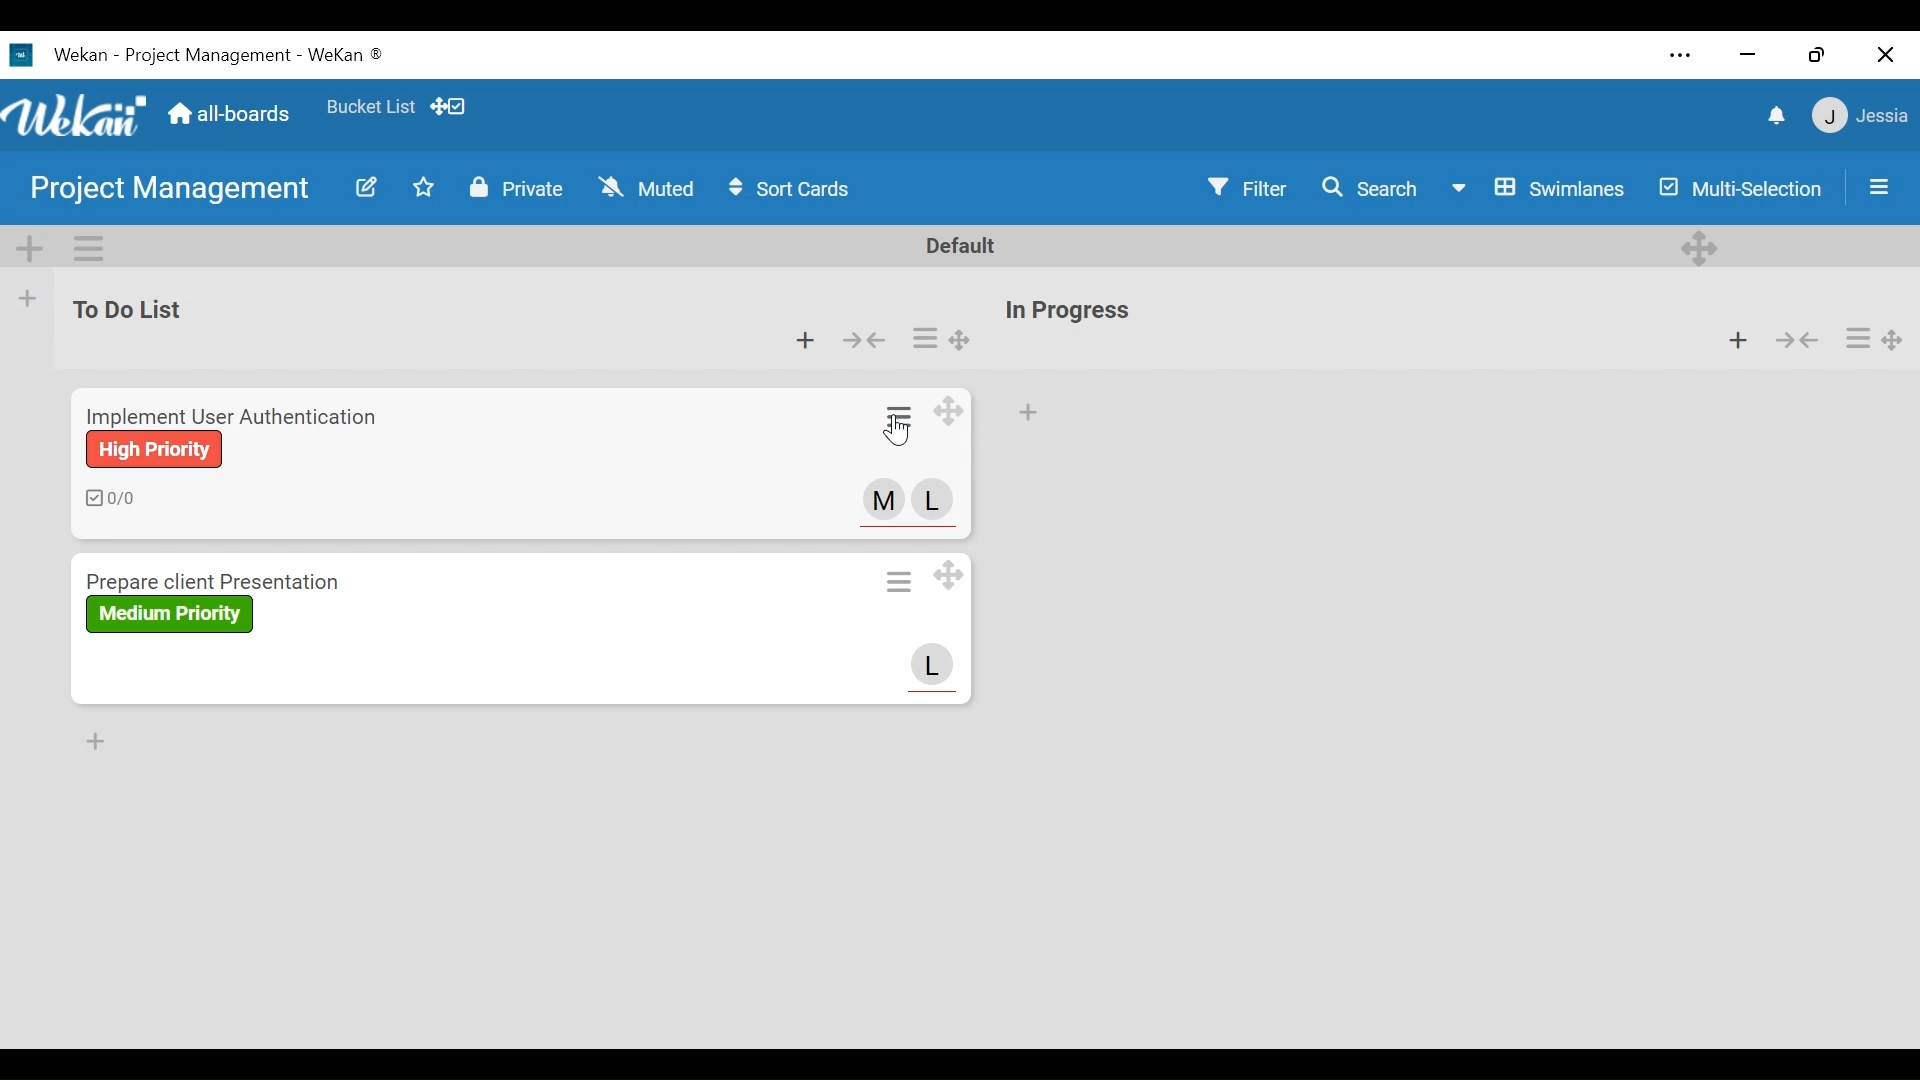 The image size is (1920, 1080). Describe the element at coordinates (1364, 188) in the screenshot. I see `Search` at that location.